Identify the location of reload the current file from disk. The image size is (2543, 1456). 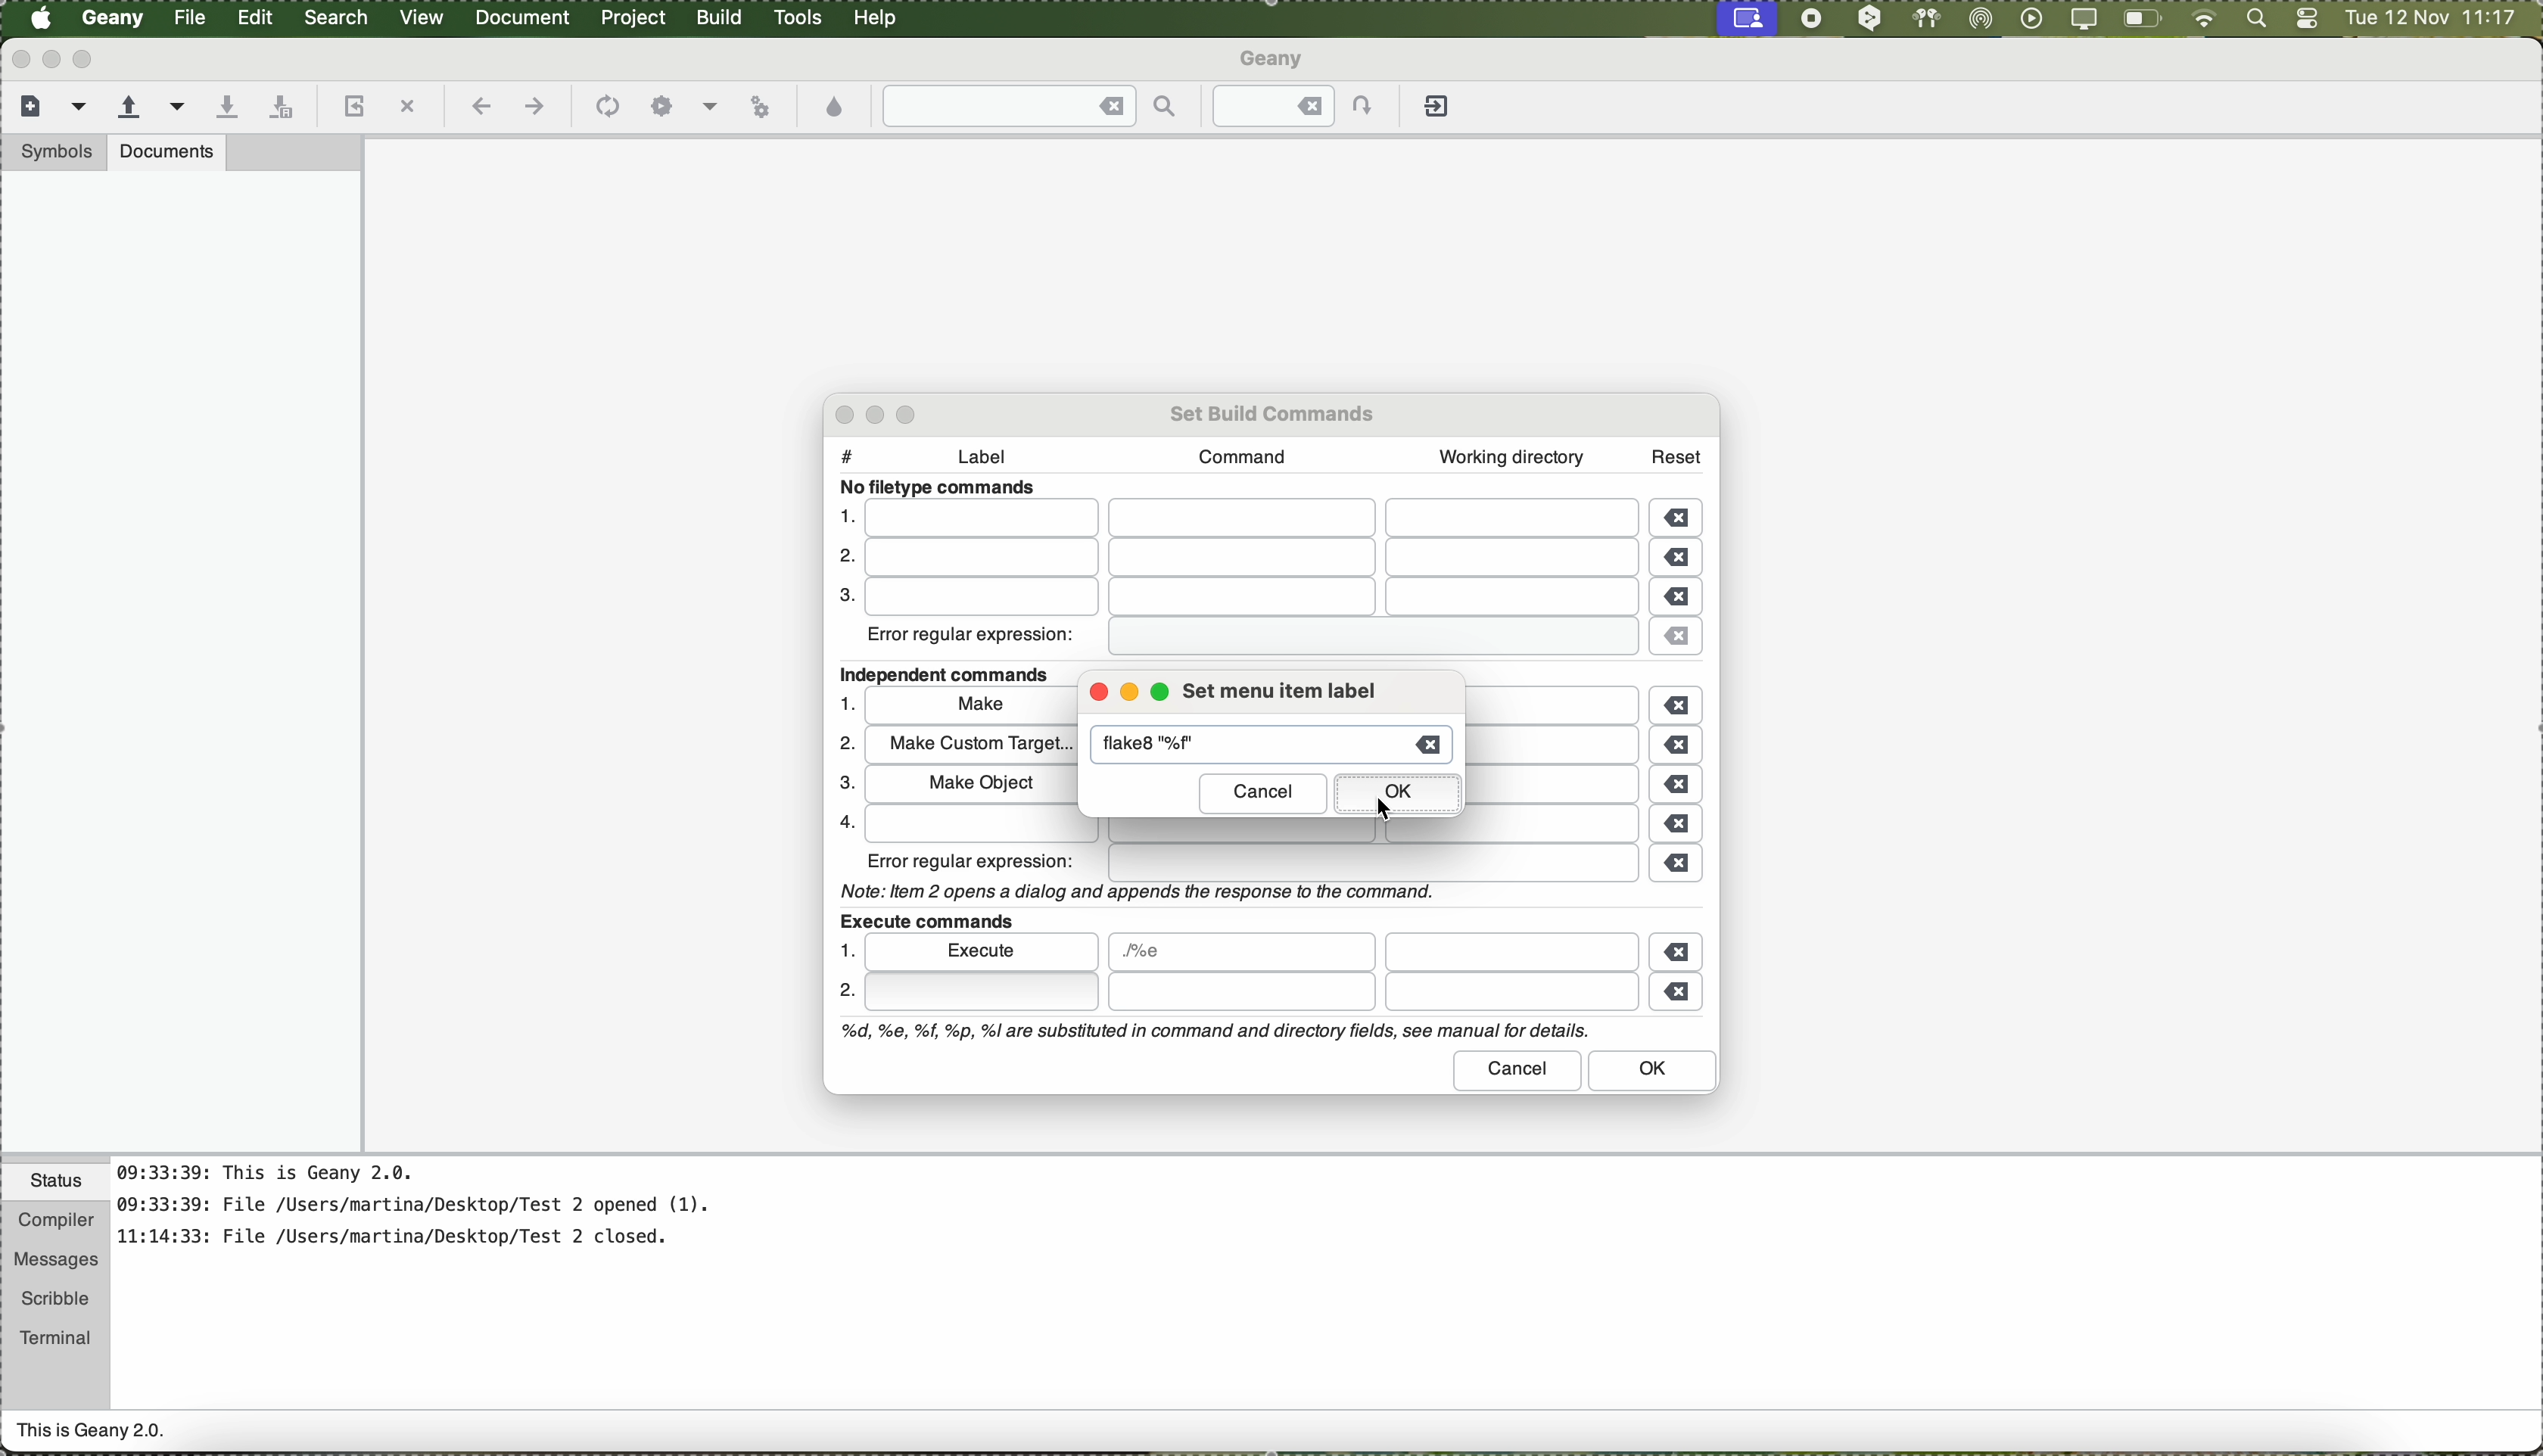
(351, 108).